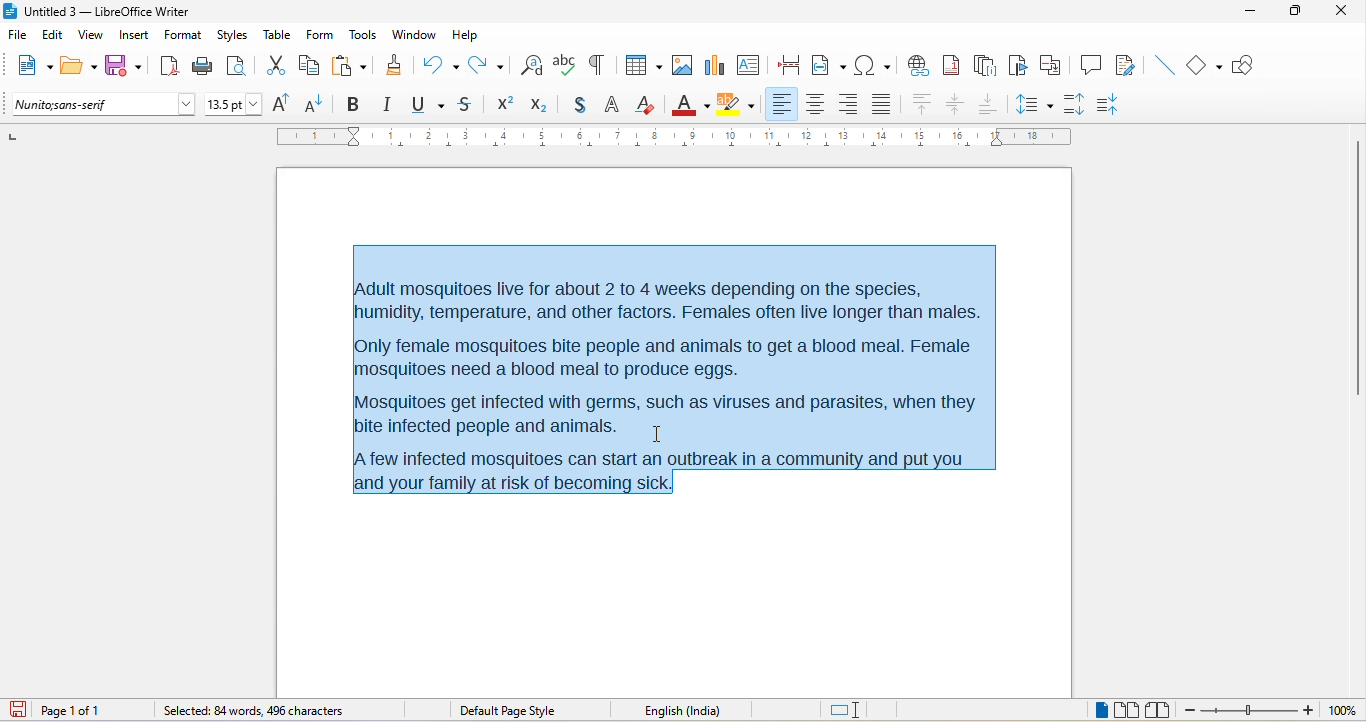 The image size is (1366, 722). Describe the element at coordinates (1020, 66) in the screenshot. I see `bookmark` at that location.